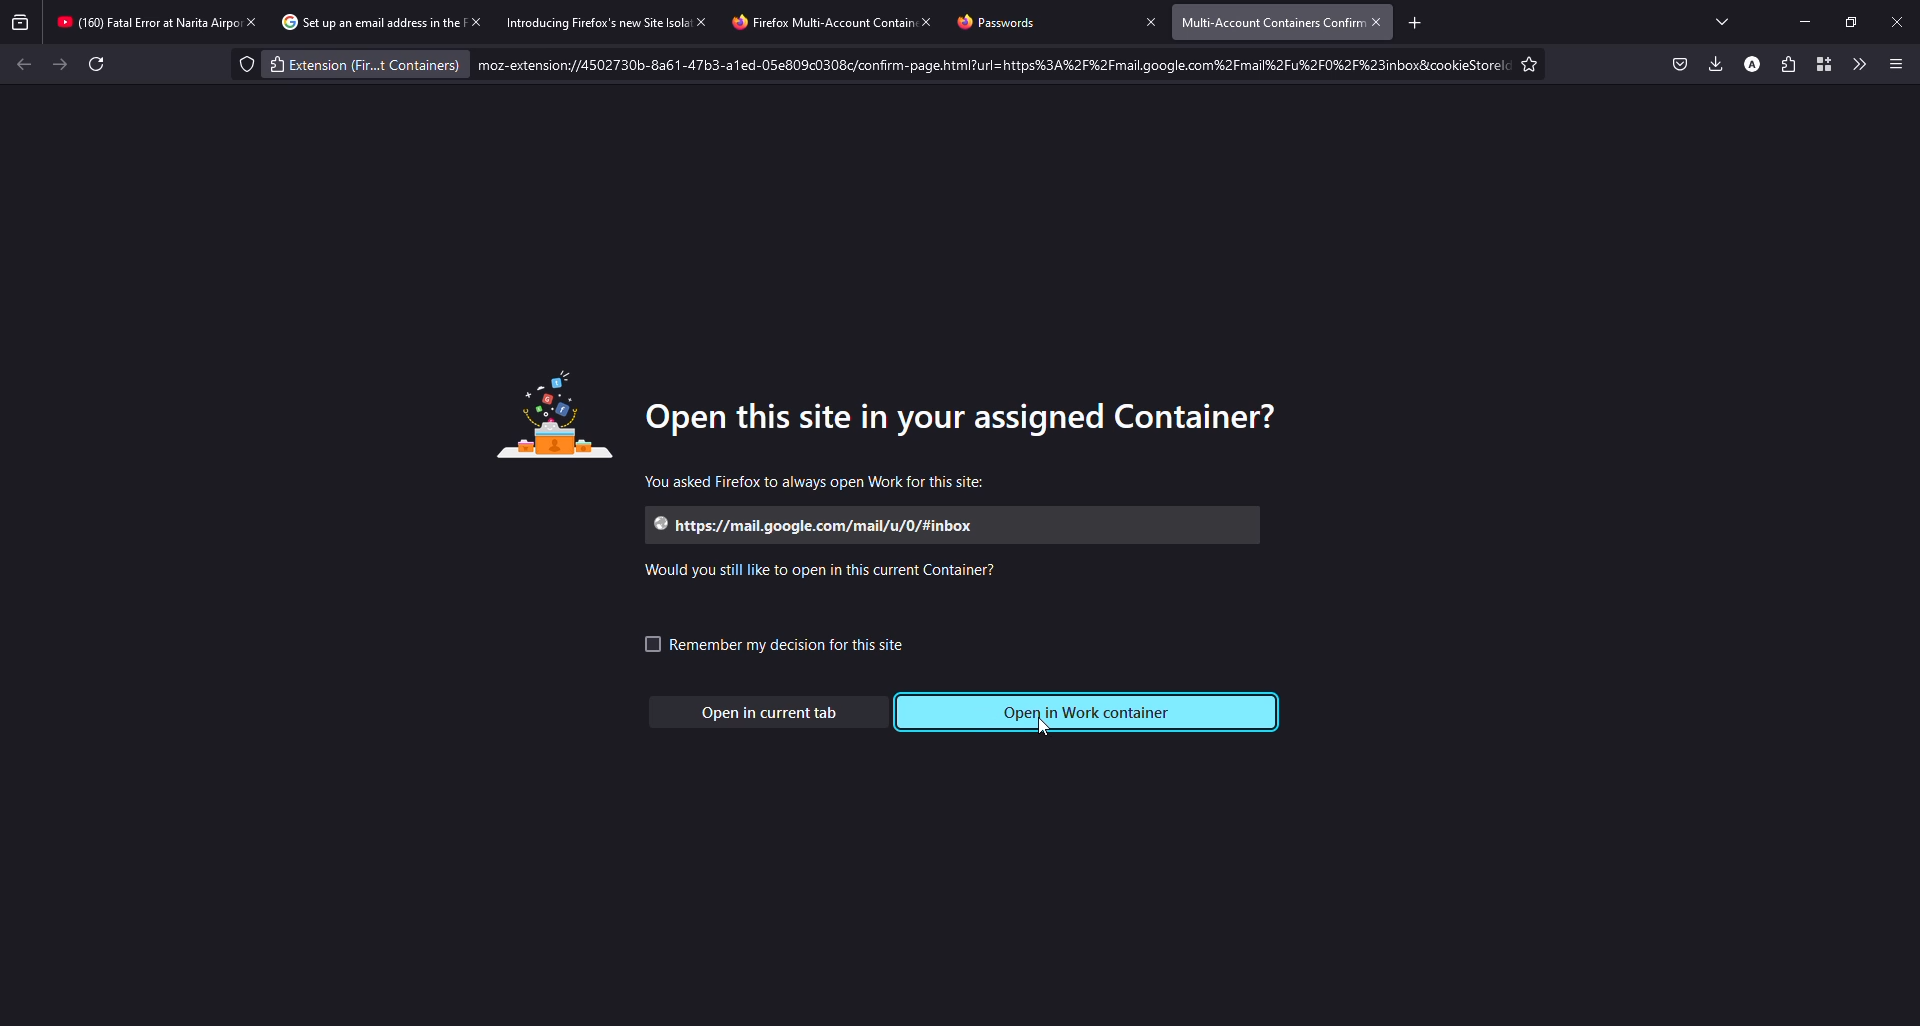 This screenshot has height=1026, width=1920. Describe the element at coordinates (975, 415) in the screenshot. I see `open this site` at that location.